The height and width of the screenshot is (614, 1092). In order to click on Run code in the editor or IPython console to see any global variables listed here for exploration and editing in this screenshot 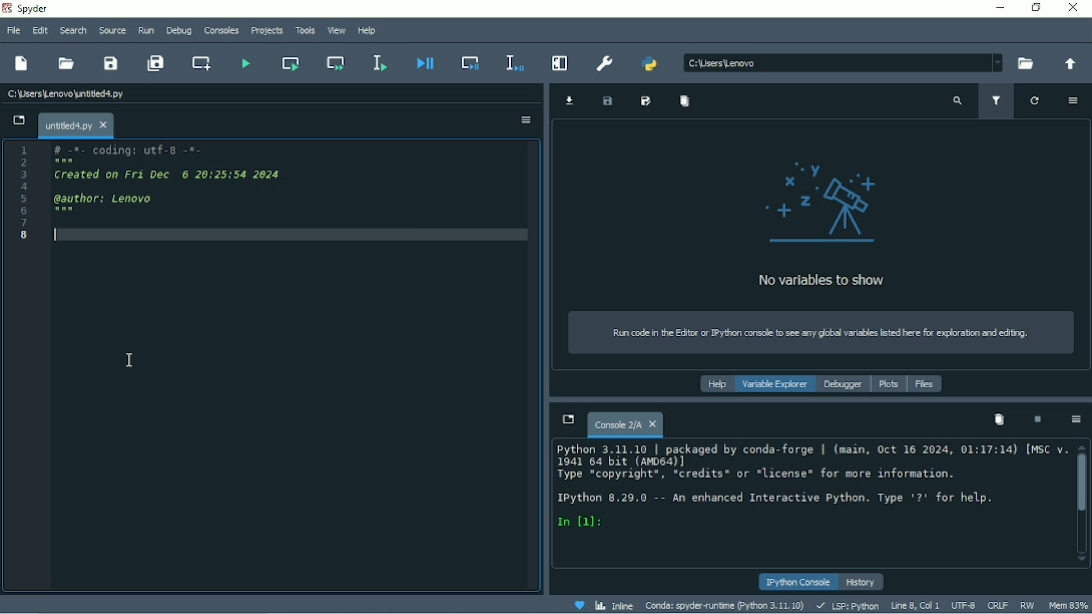, I will do `click(822, 331)`.